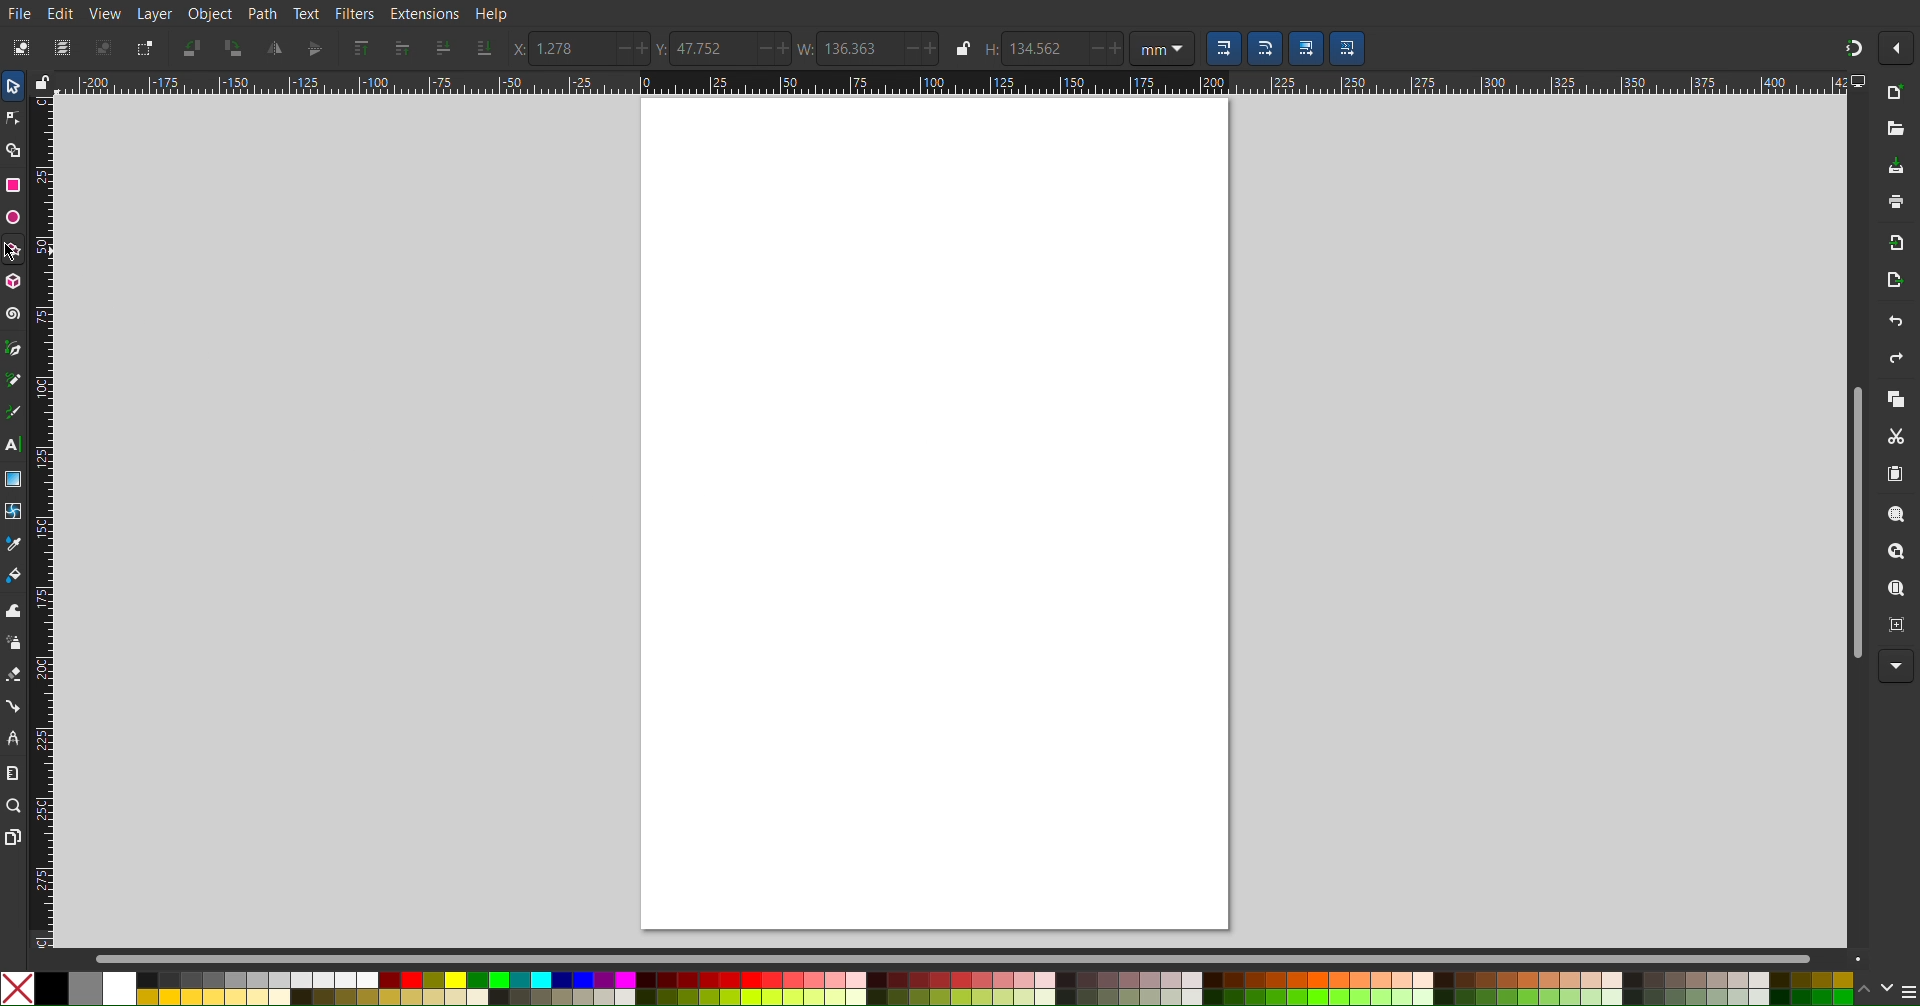 This screenshot has height=1006, width=1920. What do you see at coordinates (662, 49) in the screenshot?
I see `Y Coords` at bounding box center [662, 49].